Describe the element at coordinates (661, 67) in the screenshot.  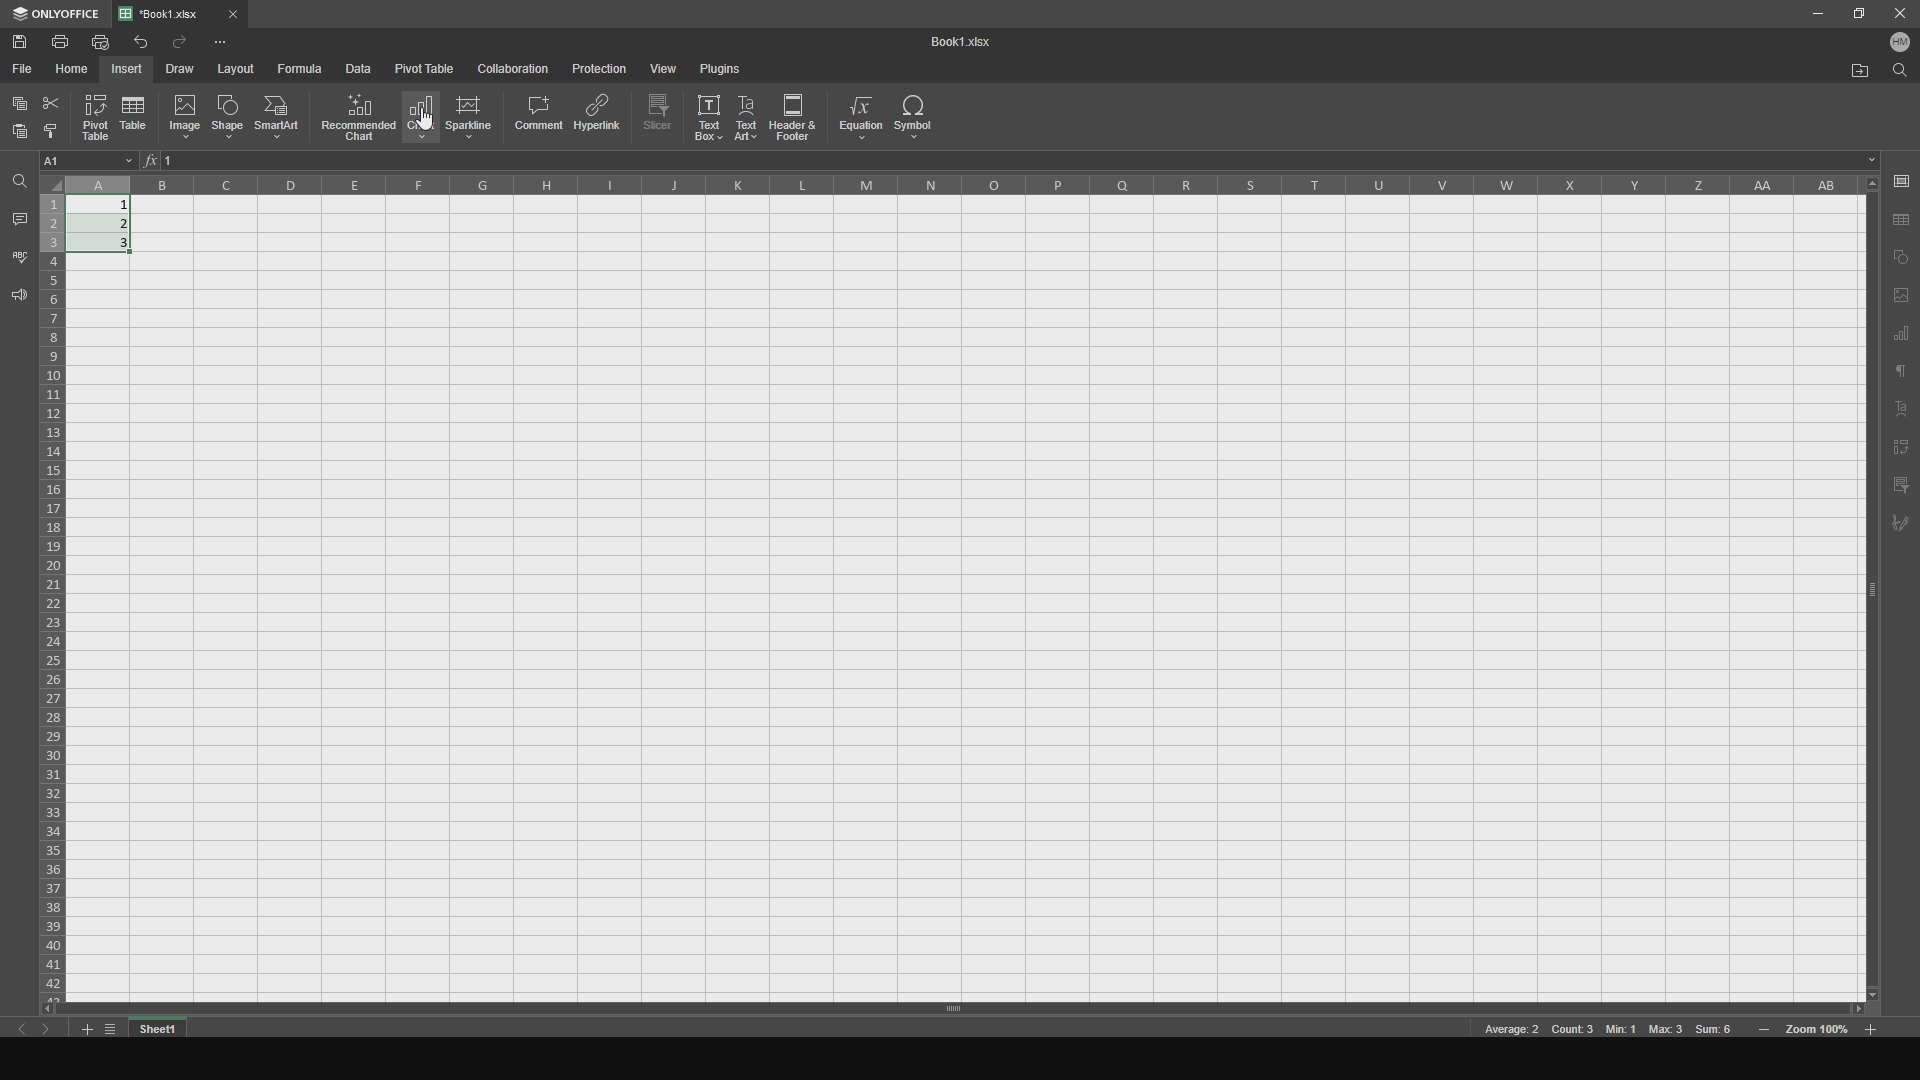
I see `view` at that location.